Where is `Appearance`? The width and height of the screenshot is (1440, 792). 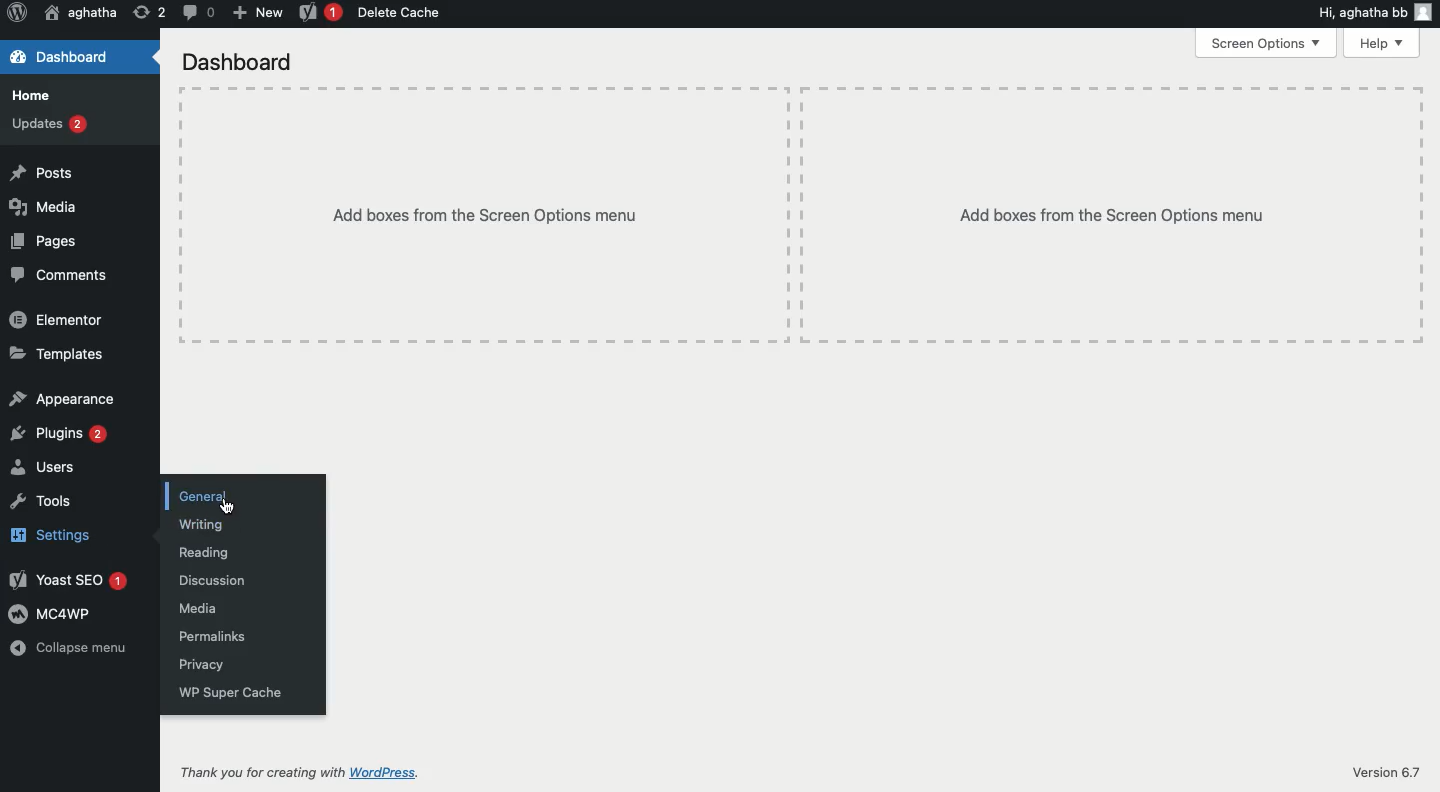
Appearance is located at coordinates (62, 399).